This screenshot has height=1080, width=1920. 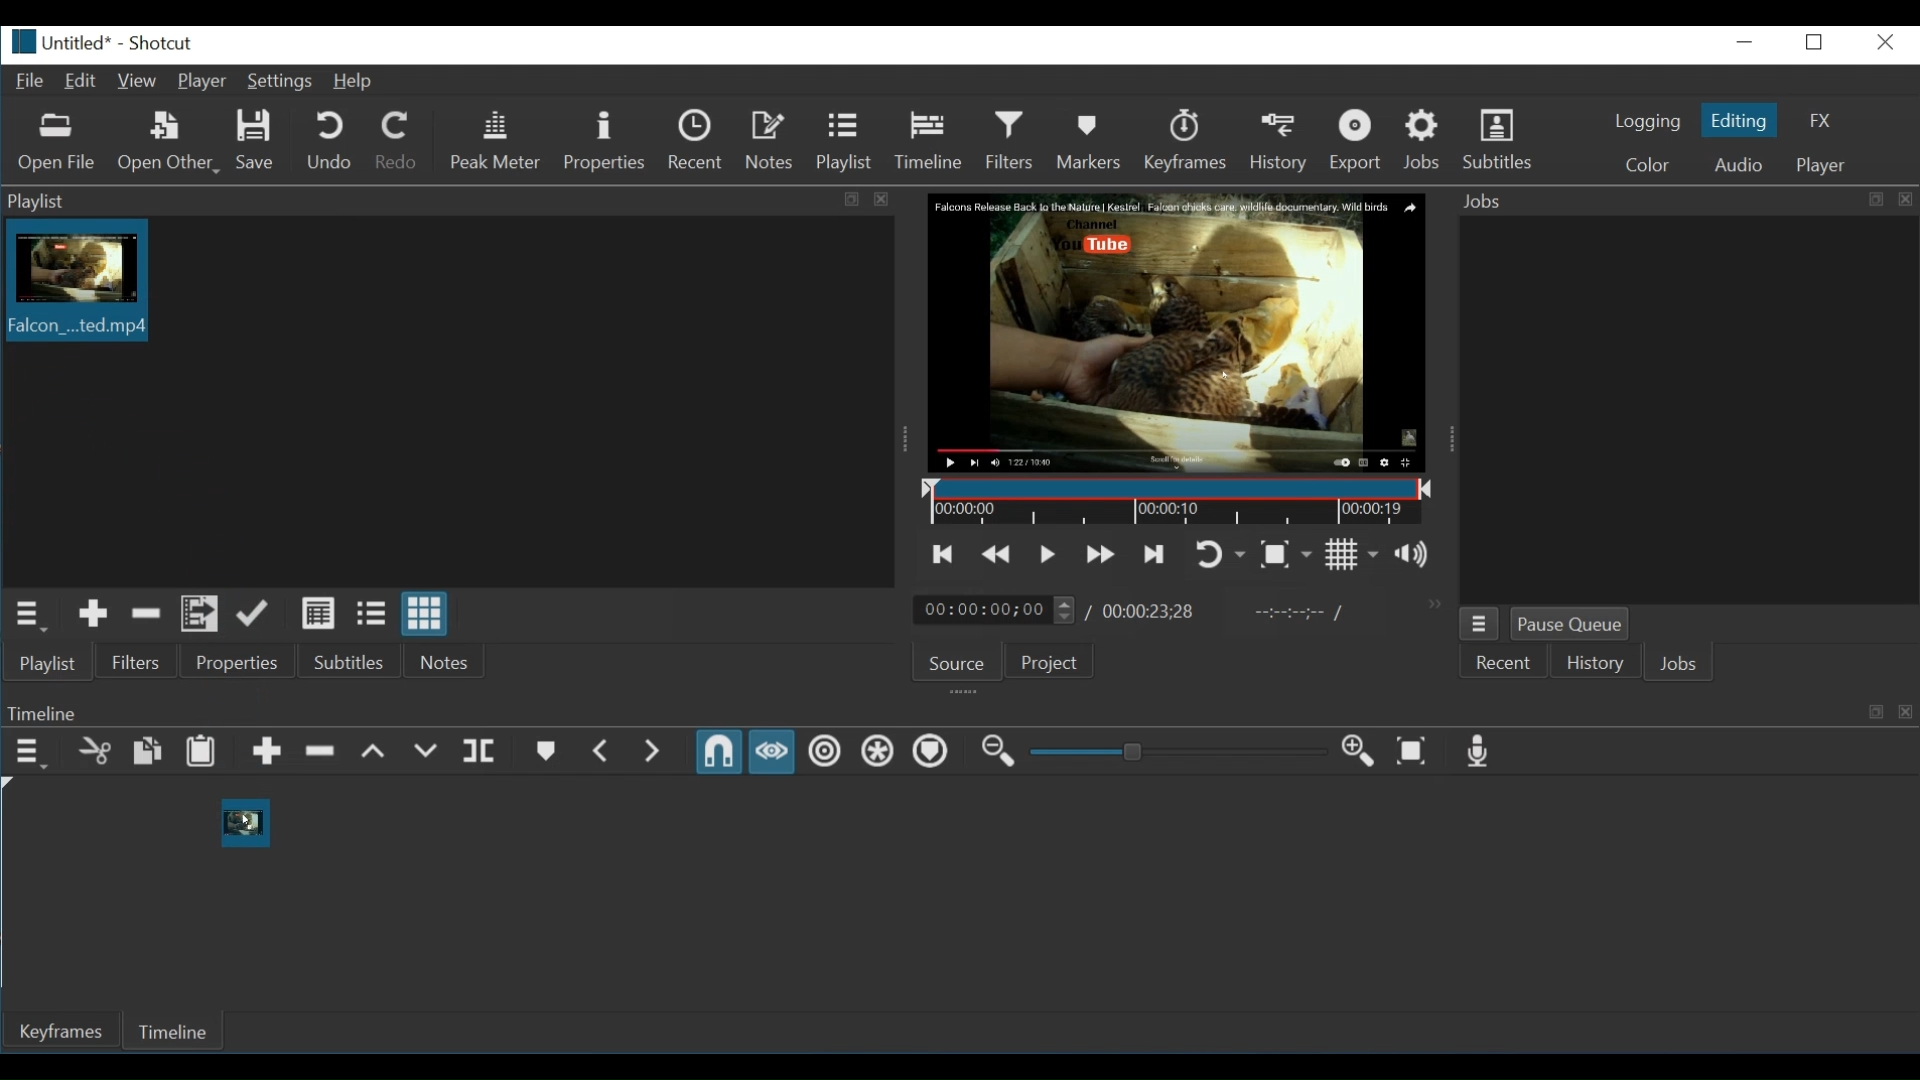 What do you see at coordinates (656, 752) in the screenshot?
I see `Next Marker` at bounding box center [656, 752].